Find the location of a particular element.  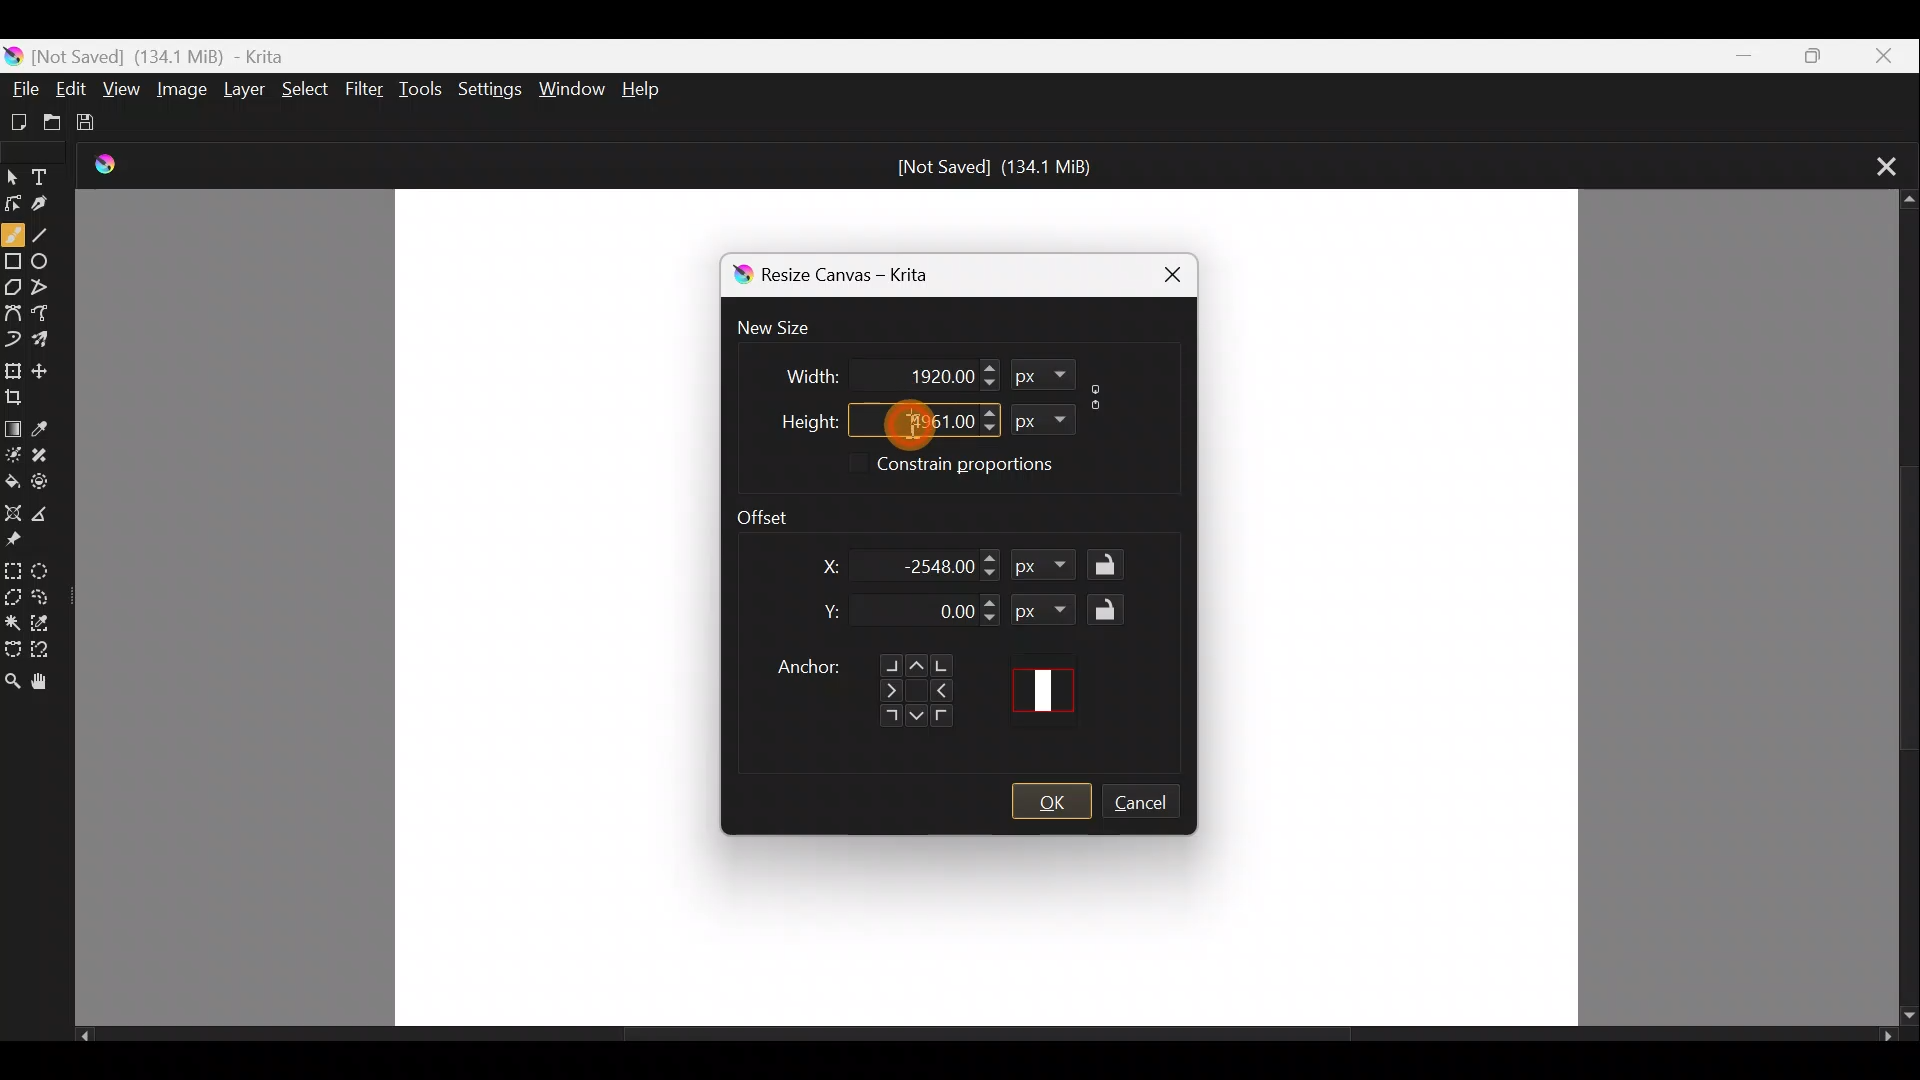

Preview is located at coordinates (1050, 690).